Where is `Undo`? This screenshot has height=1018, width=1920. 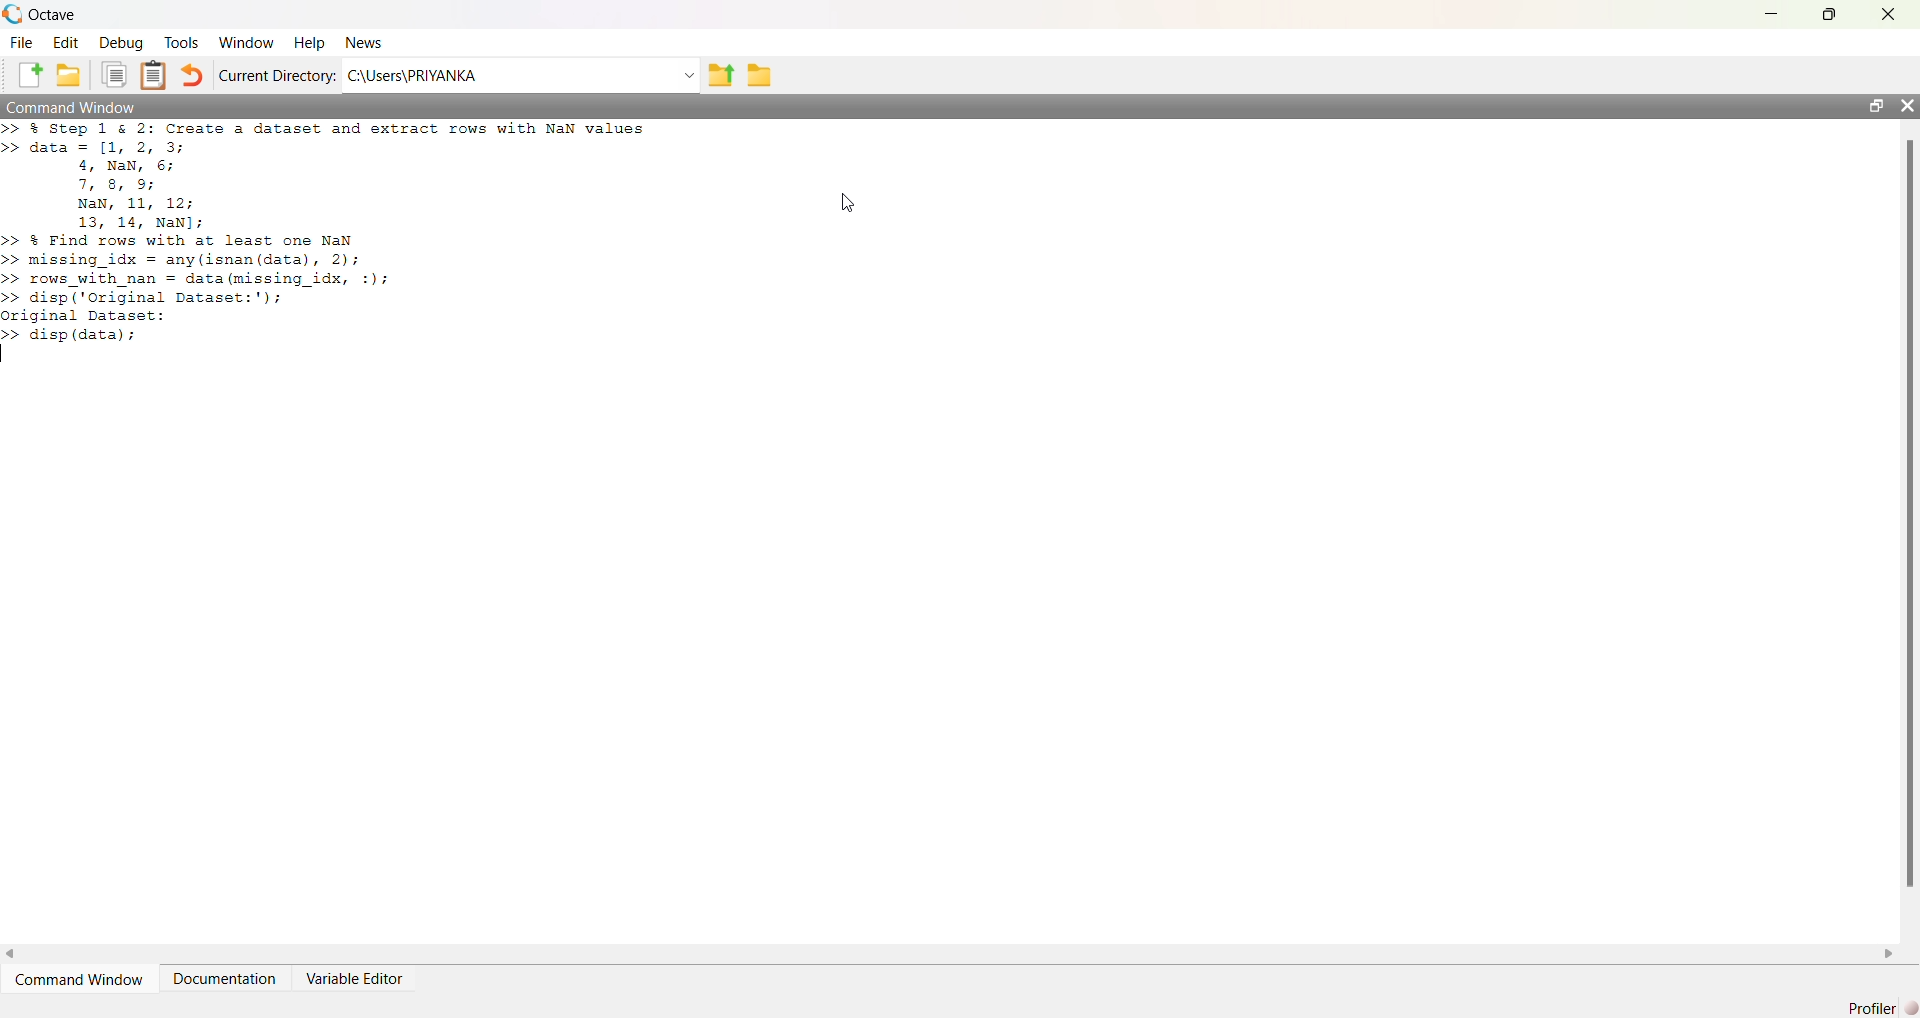
Undo is located at coordinates (190, 75).